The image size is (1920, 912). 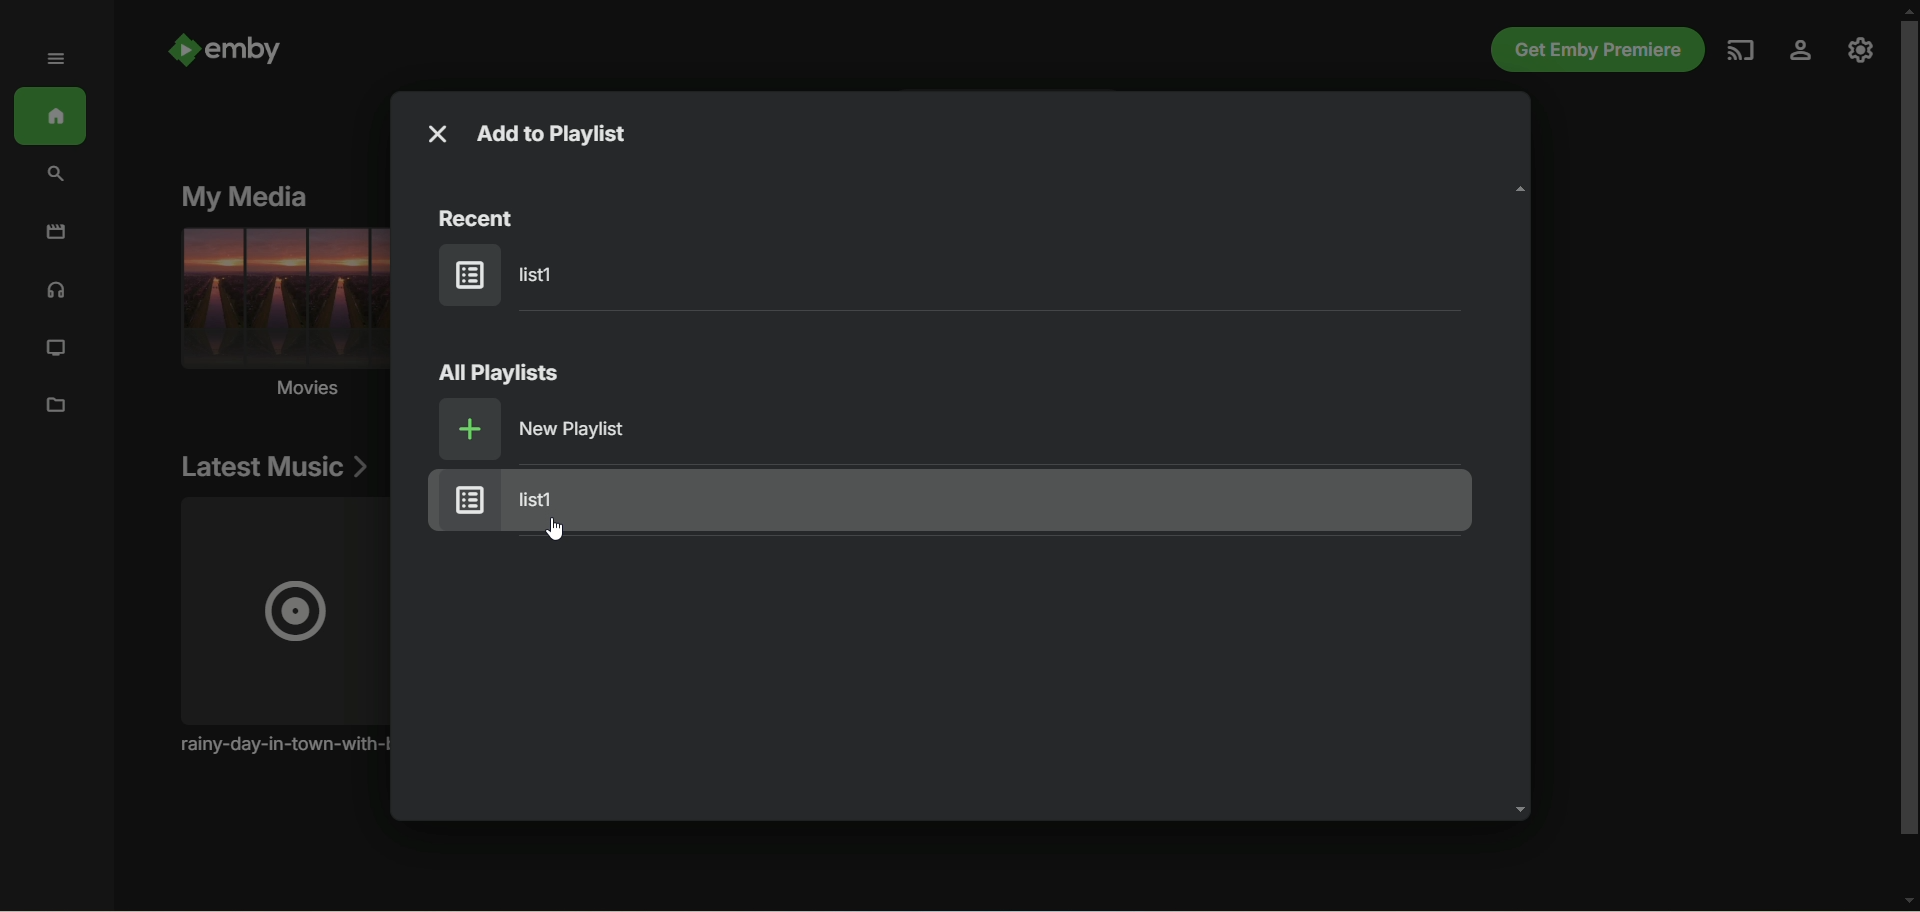 What do you see at coordinates (509, 274) in the screenshot?
I see `playlist` at bounding box center [509, 274].